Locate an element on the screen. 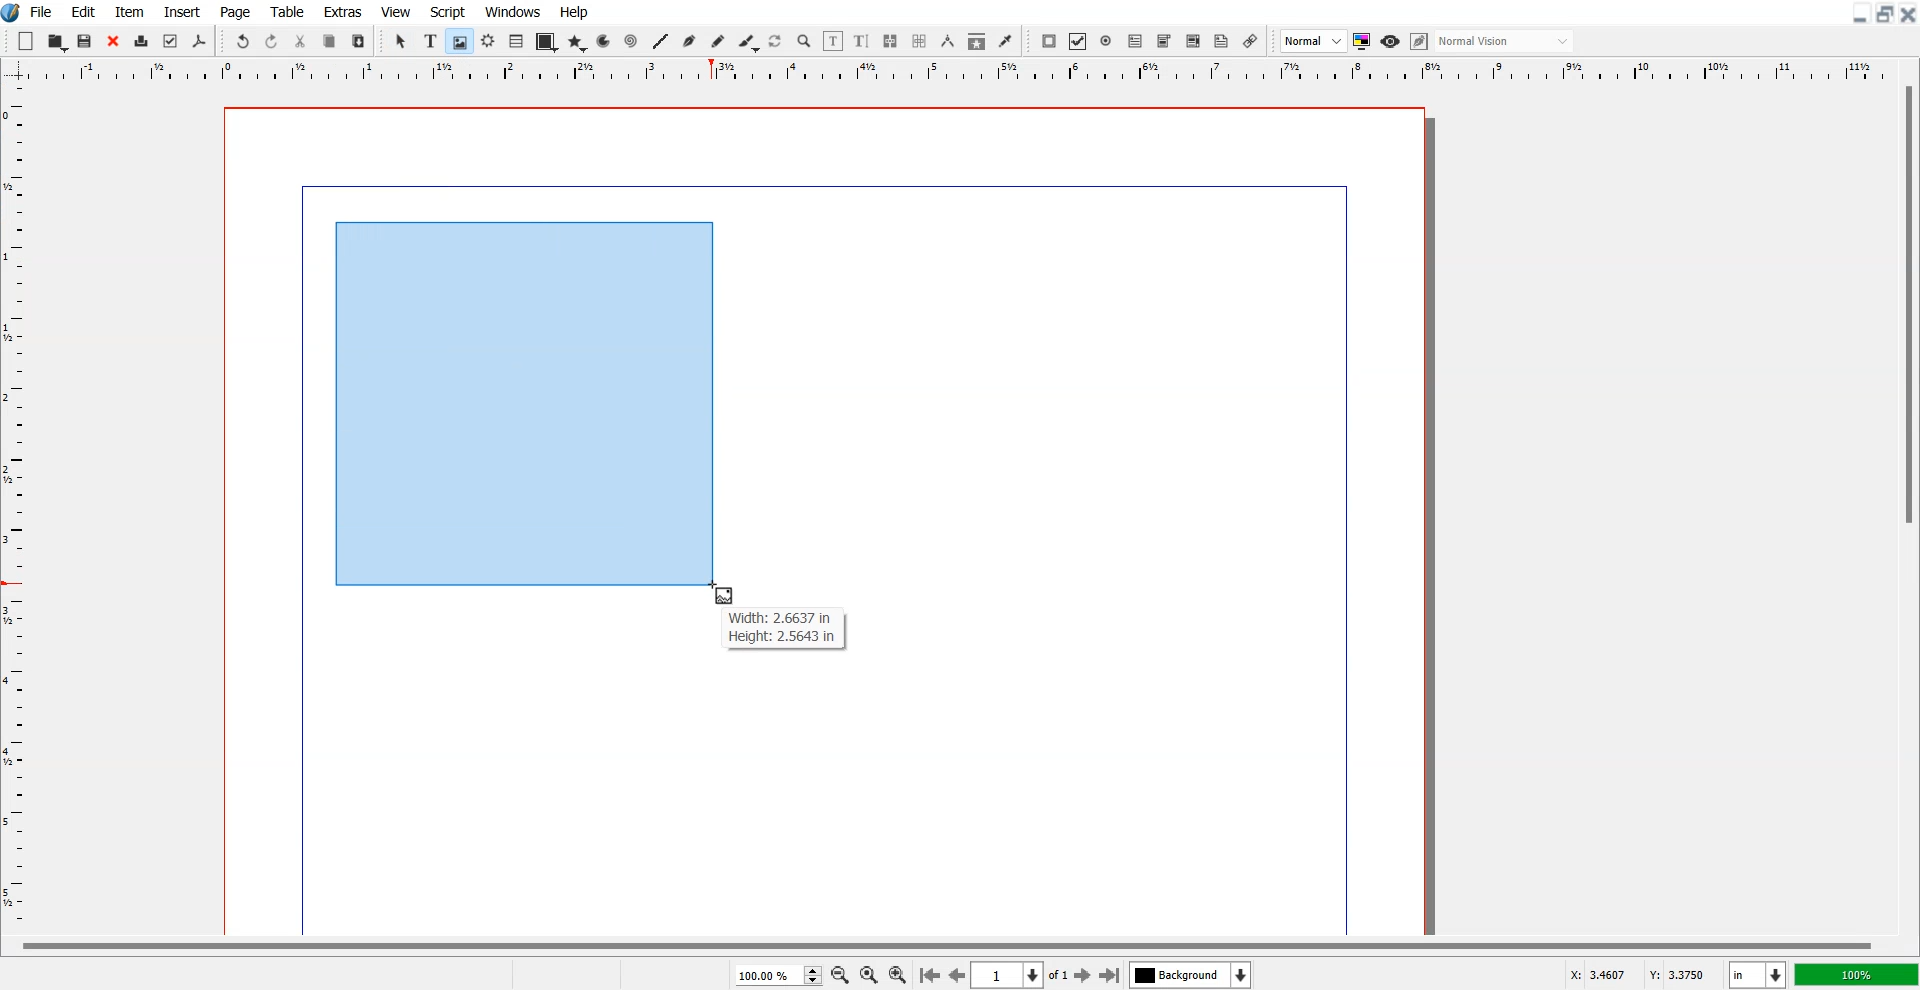 The width and height of the screenshot is (1920, 990). Go to Previous page is located at coordinates (956, 975).